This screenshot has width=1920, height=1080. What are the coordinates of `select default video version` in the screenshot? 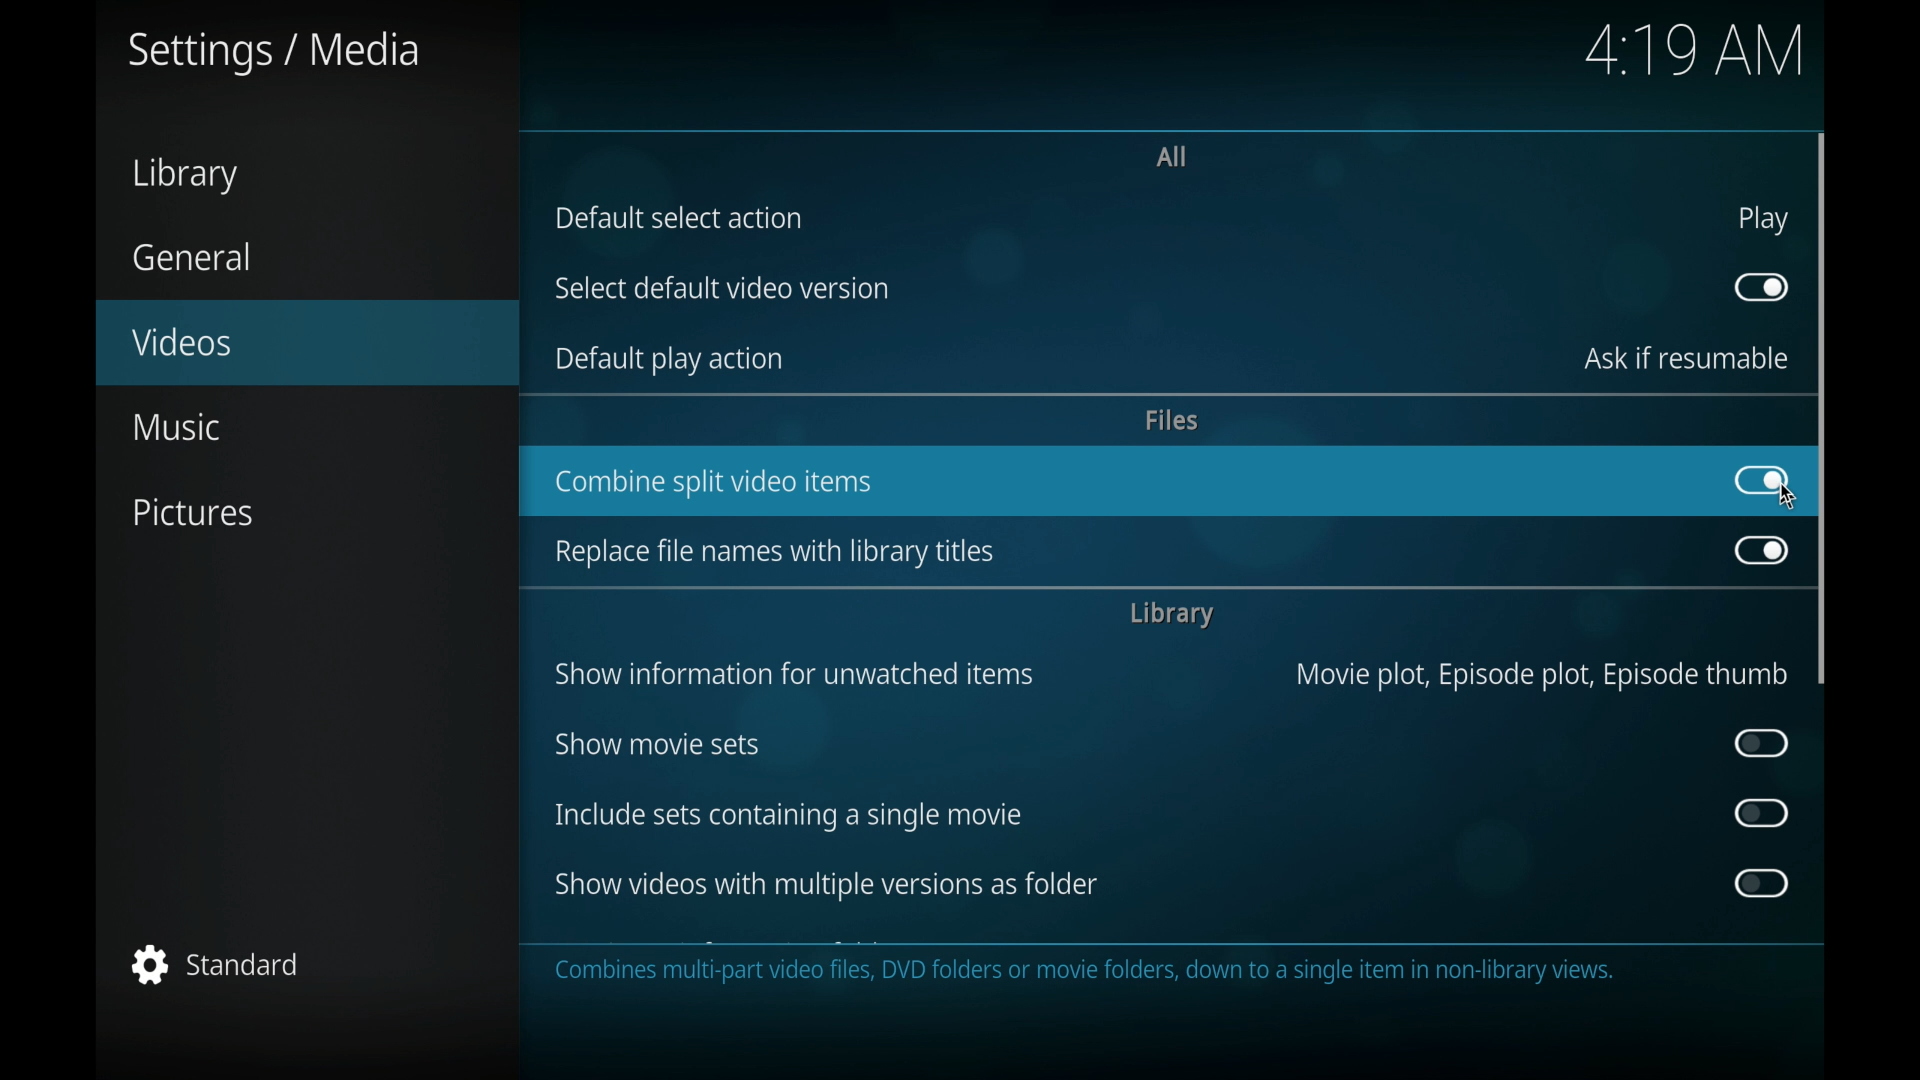 It's located at (721, 288).